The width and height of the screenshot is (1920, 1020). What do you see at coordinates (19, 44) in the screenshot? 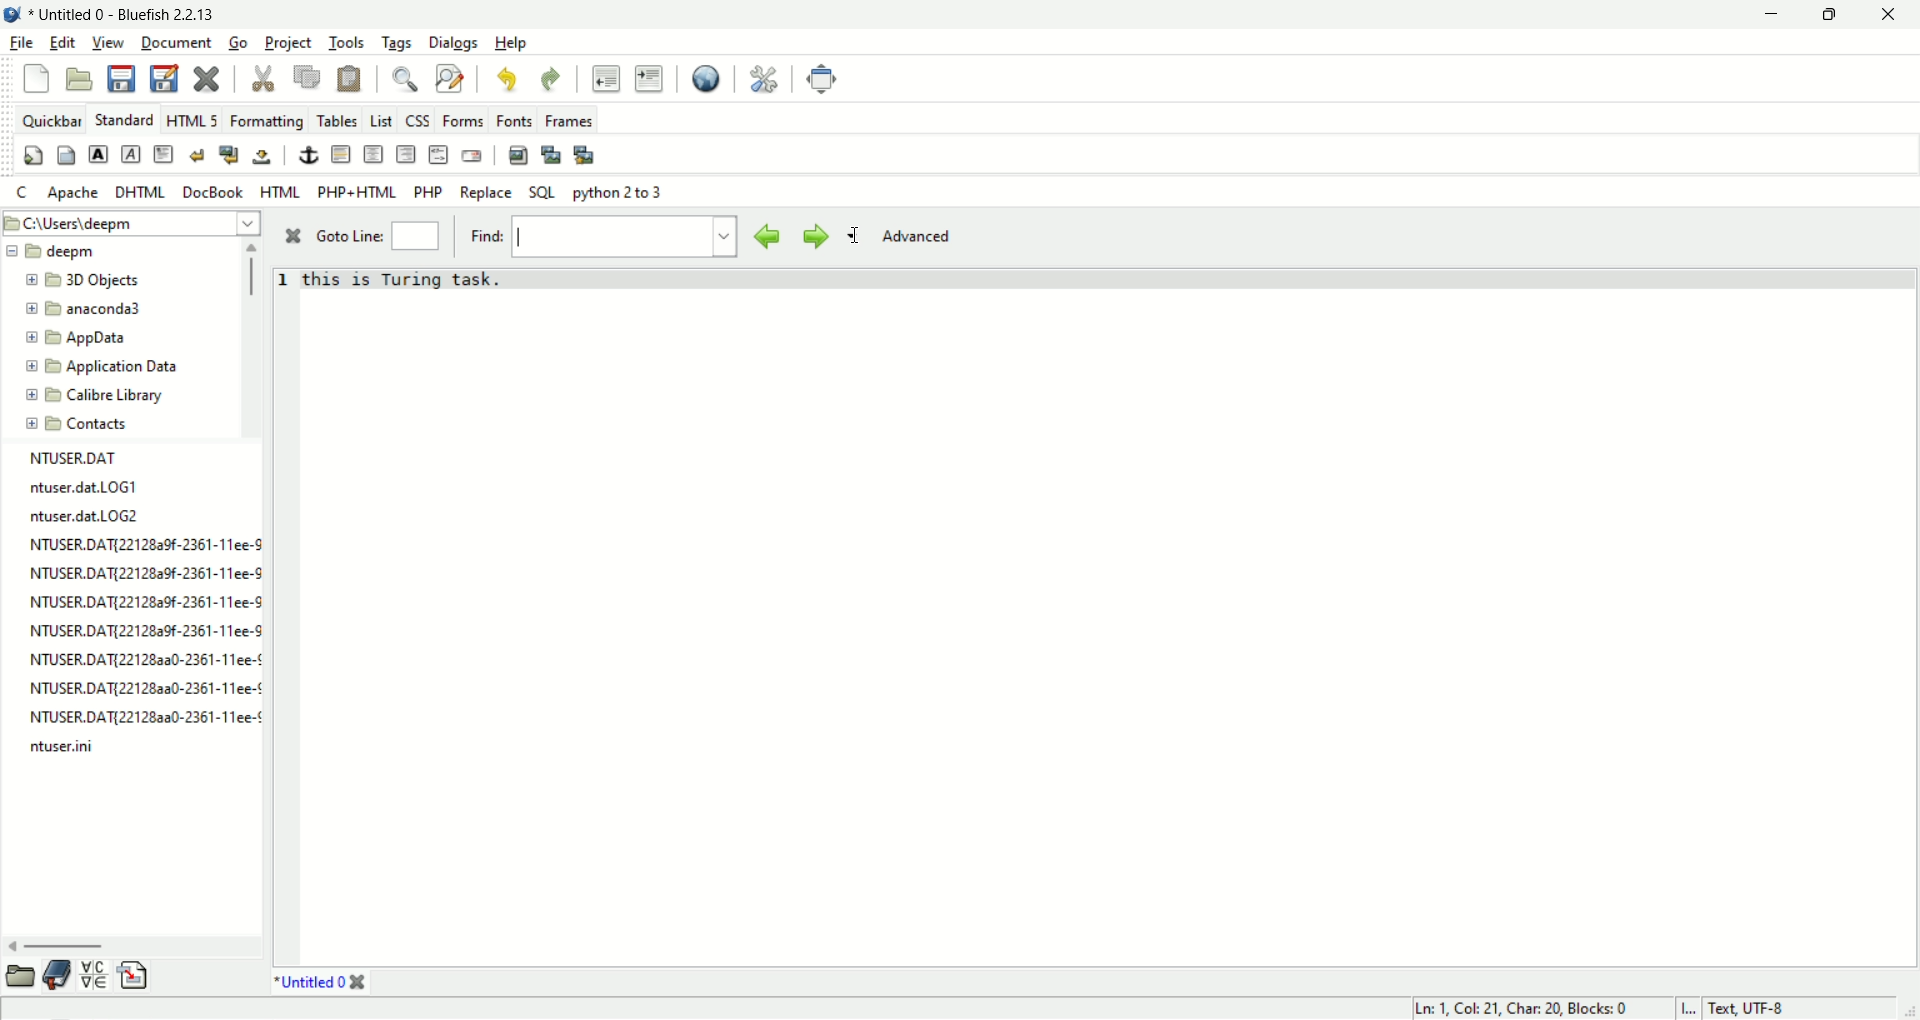
I see `file` at bounding box center [19, 44].